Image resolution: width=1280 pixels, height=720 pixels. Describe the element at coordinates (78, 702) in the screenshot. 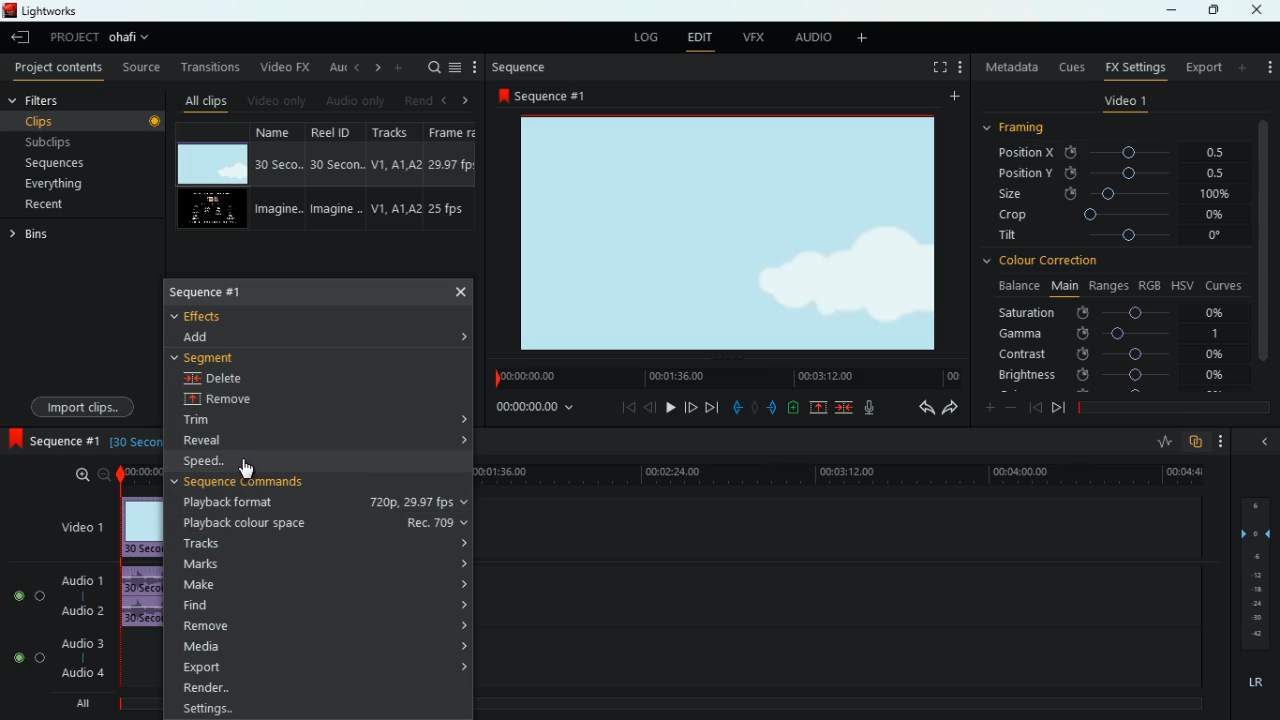

I see `all` at that location.